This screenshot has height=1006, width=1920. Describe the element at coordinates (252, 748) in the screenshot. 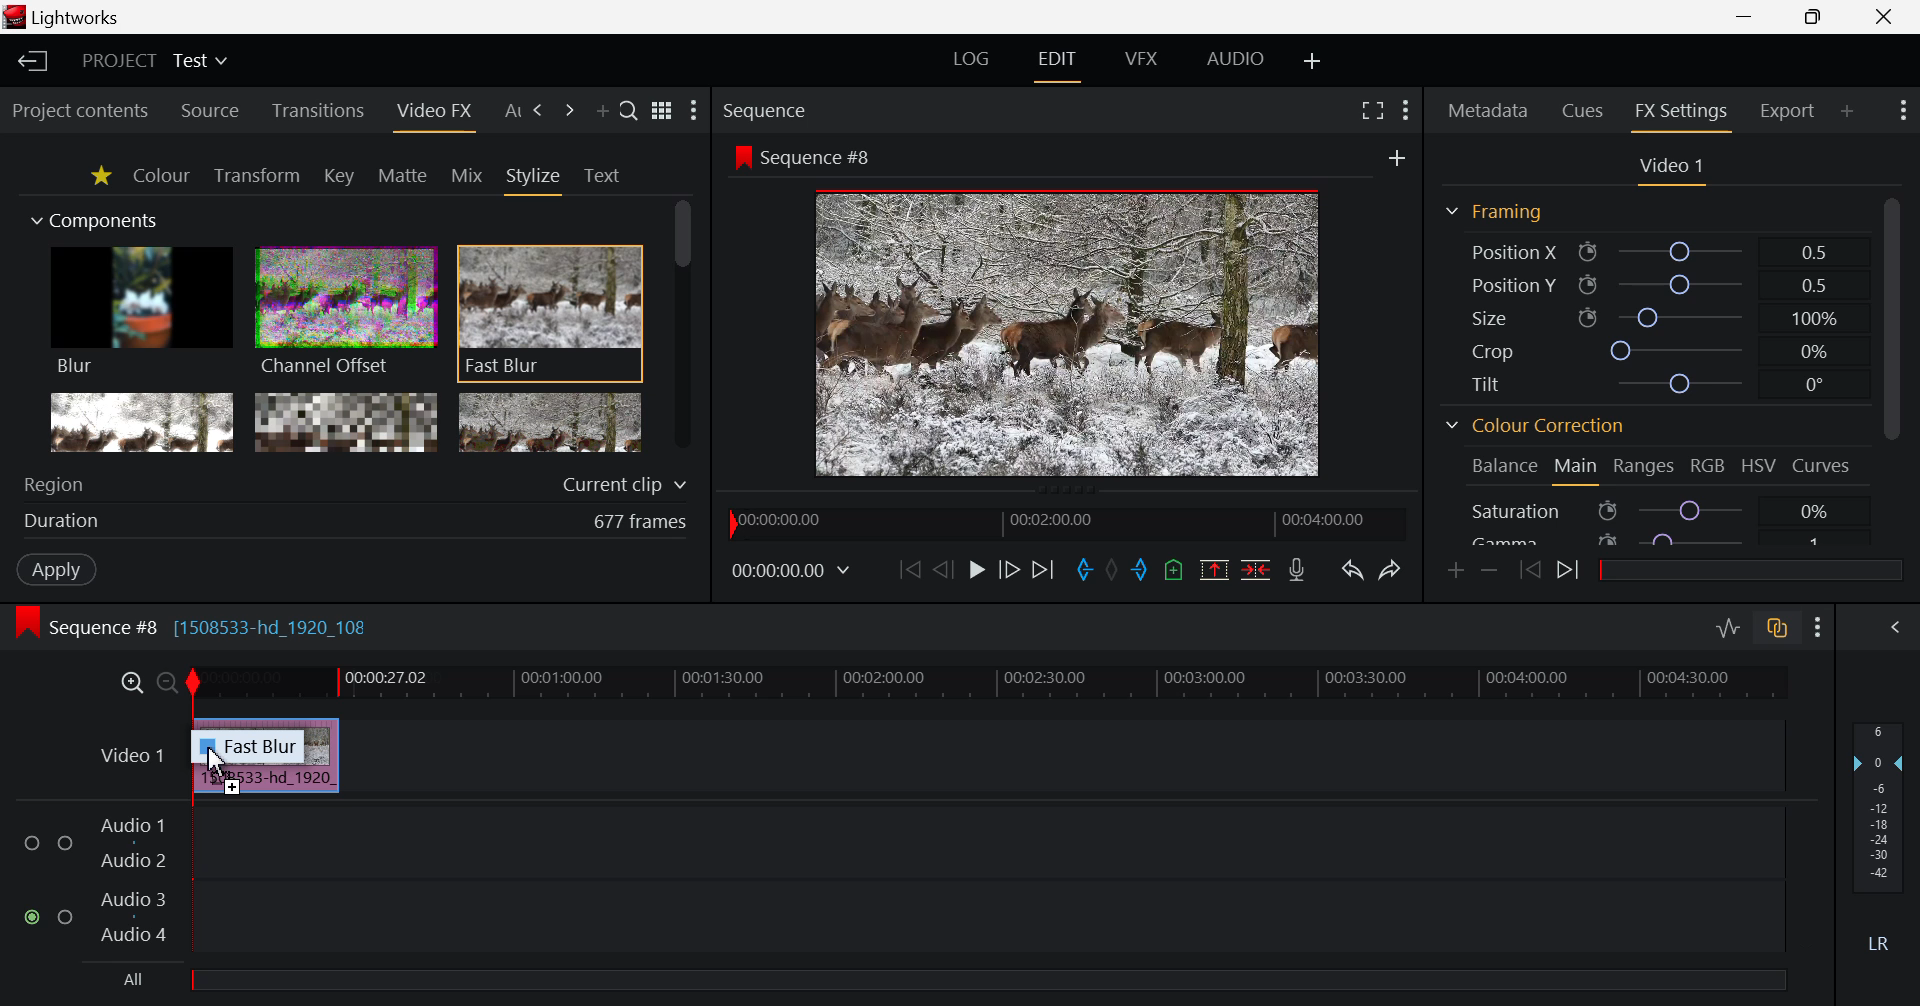

I see `Fast Blur` at that location.